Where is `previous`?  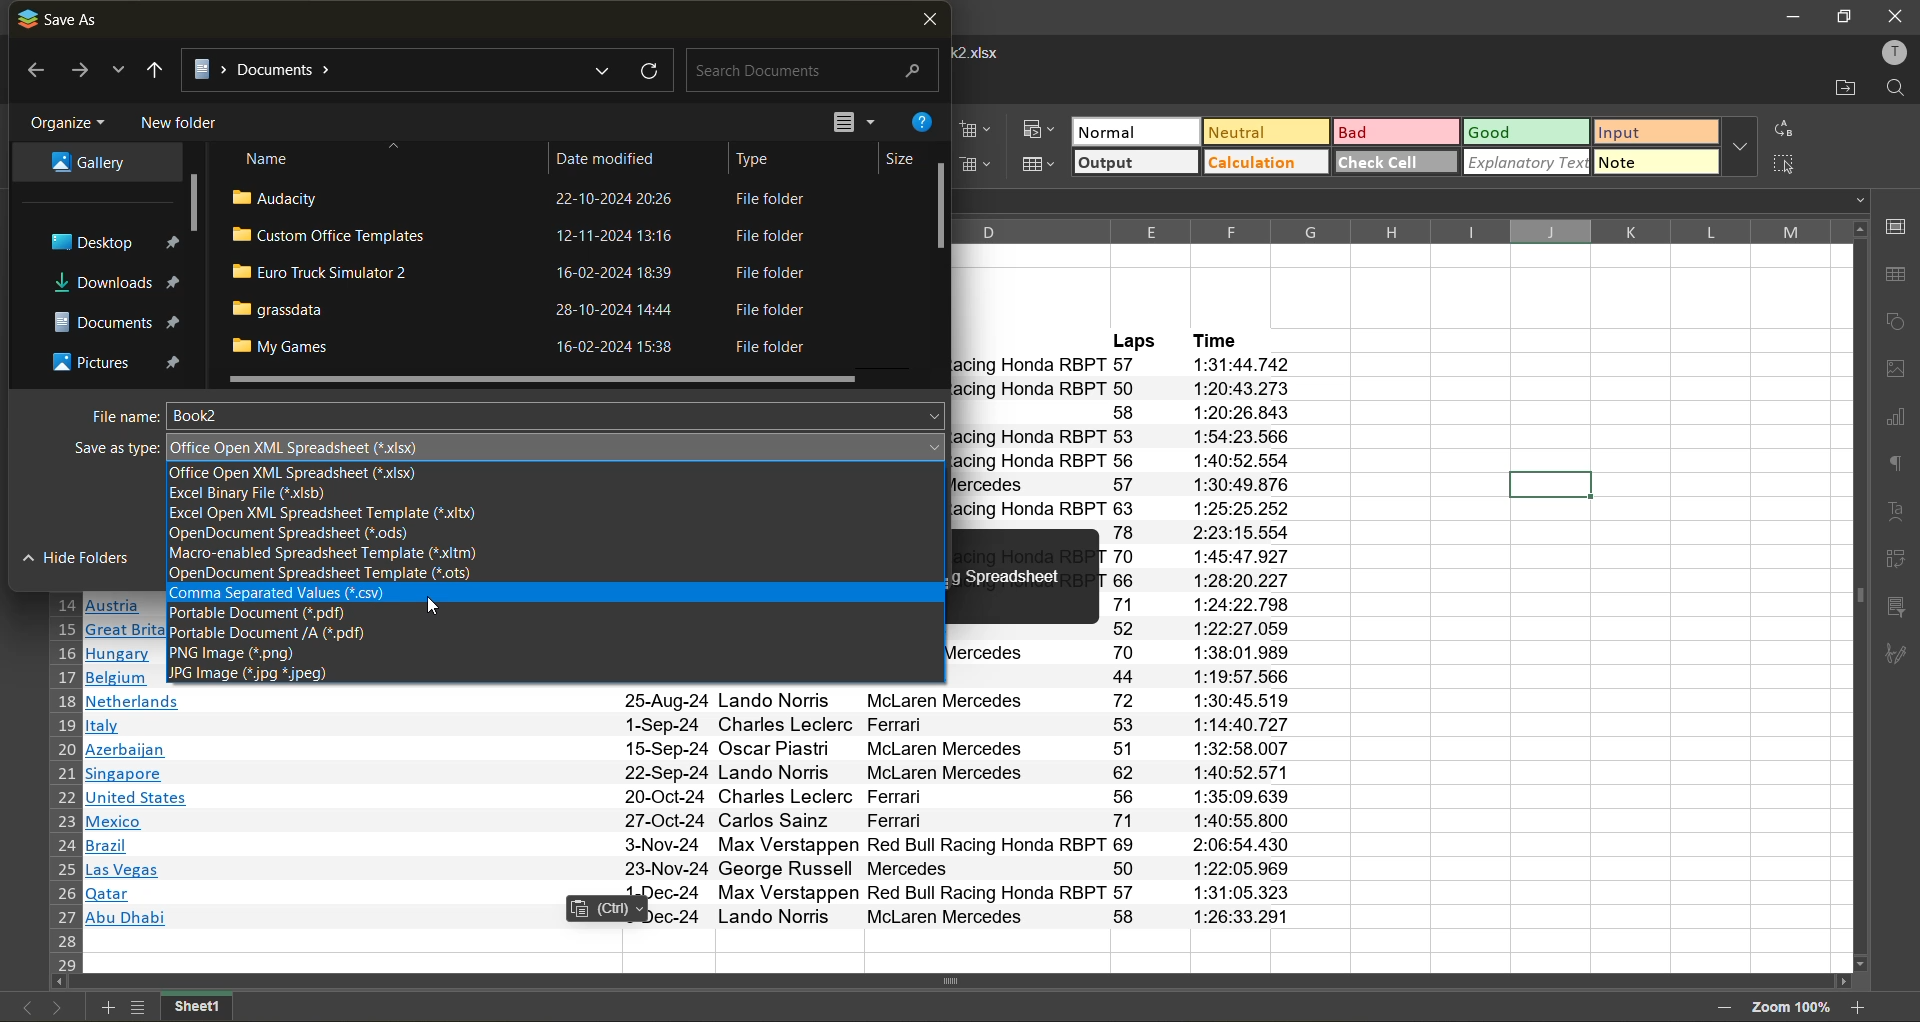 previous is located at coordinates (23, 1009).